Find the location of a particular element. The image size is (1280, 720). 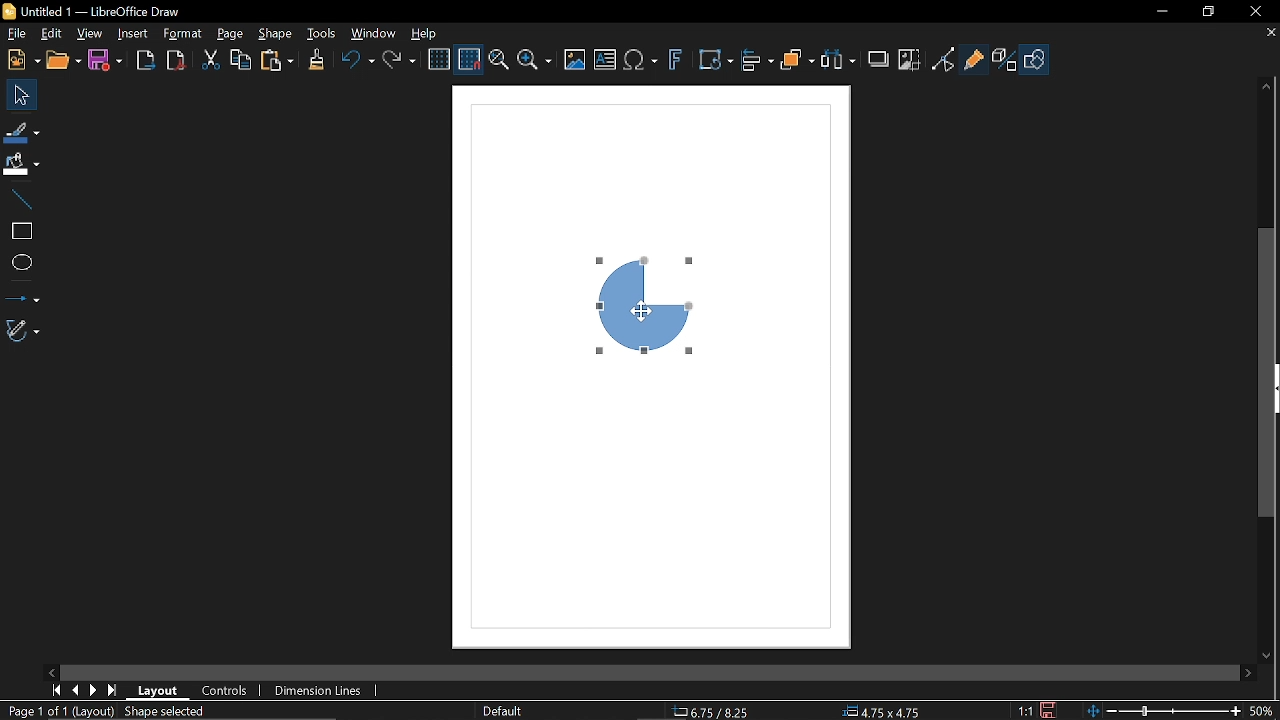

Insert is located at coordinates (134, 34).